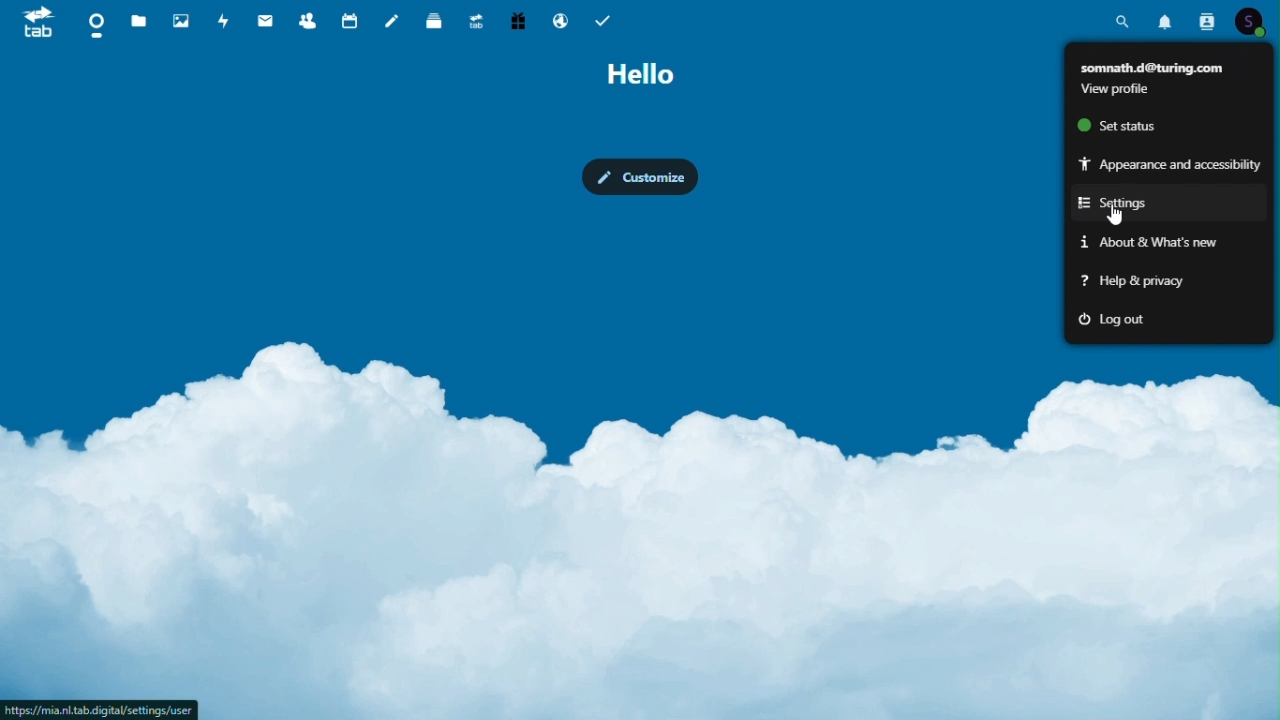  What do you see at coordinates (140, 22) in the screenshot?
I see `Files` at bounding box center [140, 22].